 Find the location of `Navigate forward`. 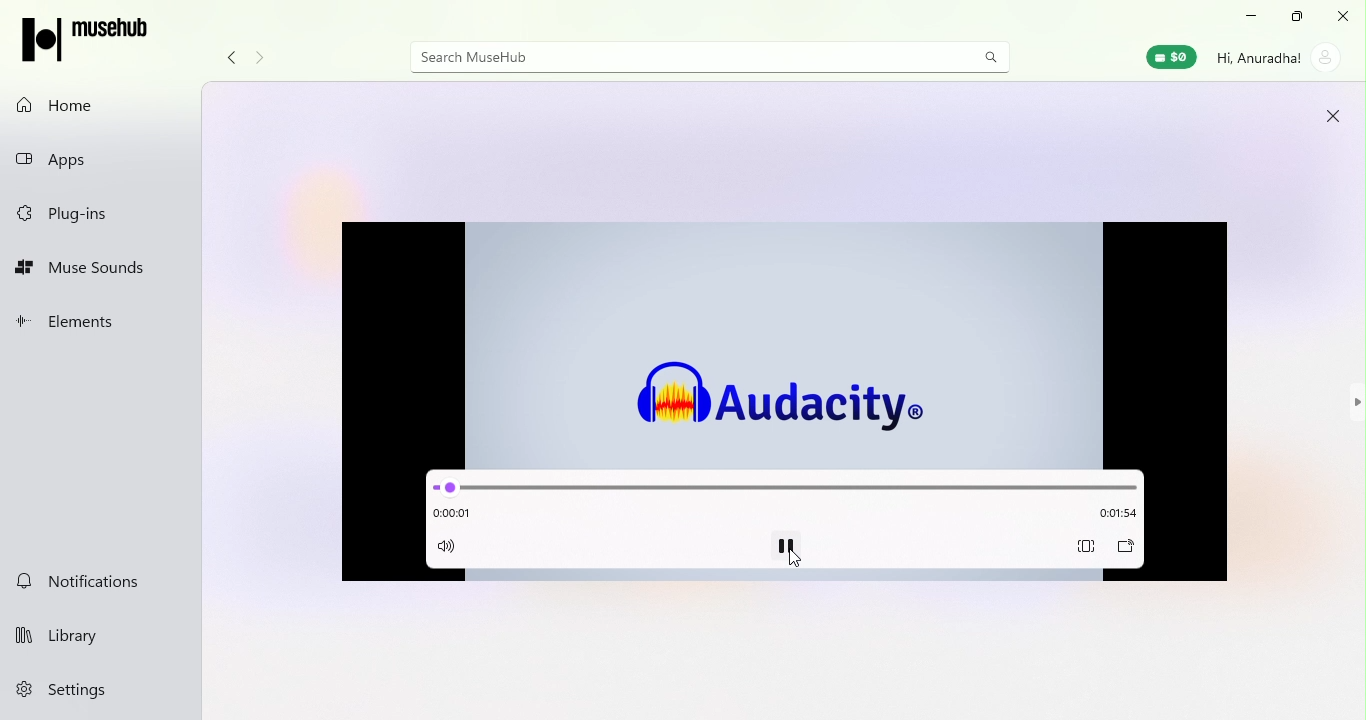

Navigate forward is located at coordinates (262, 58).